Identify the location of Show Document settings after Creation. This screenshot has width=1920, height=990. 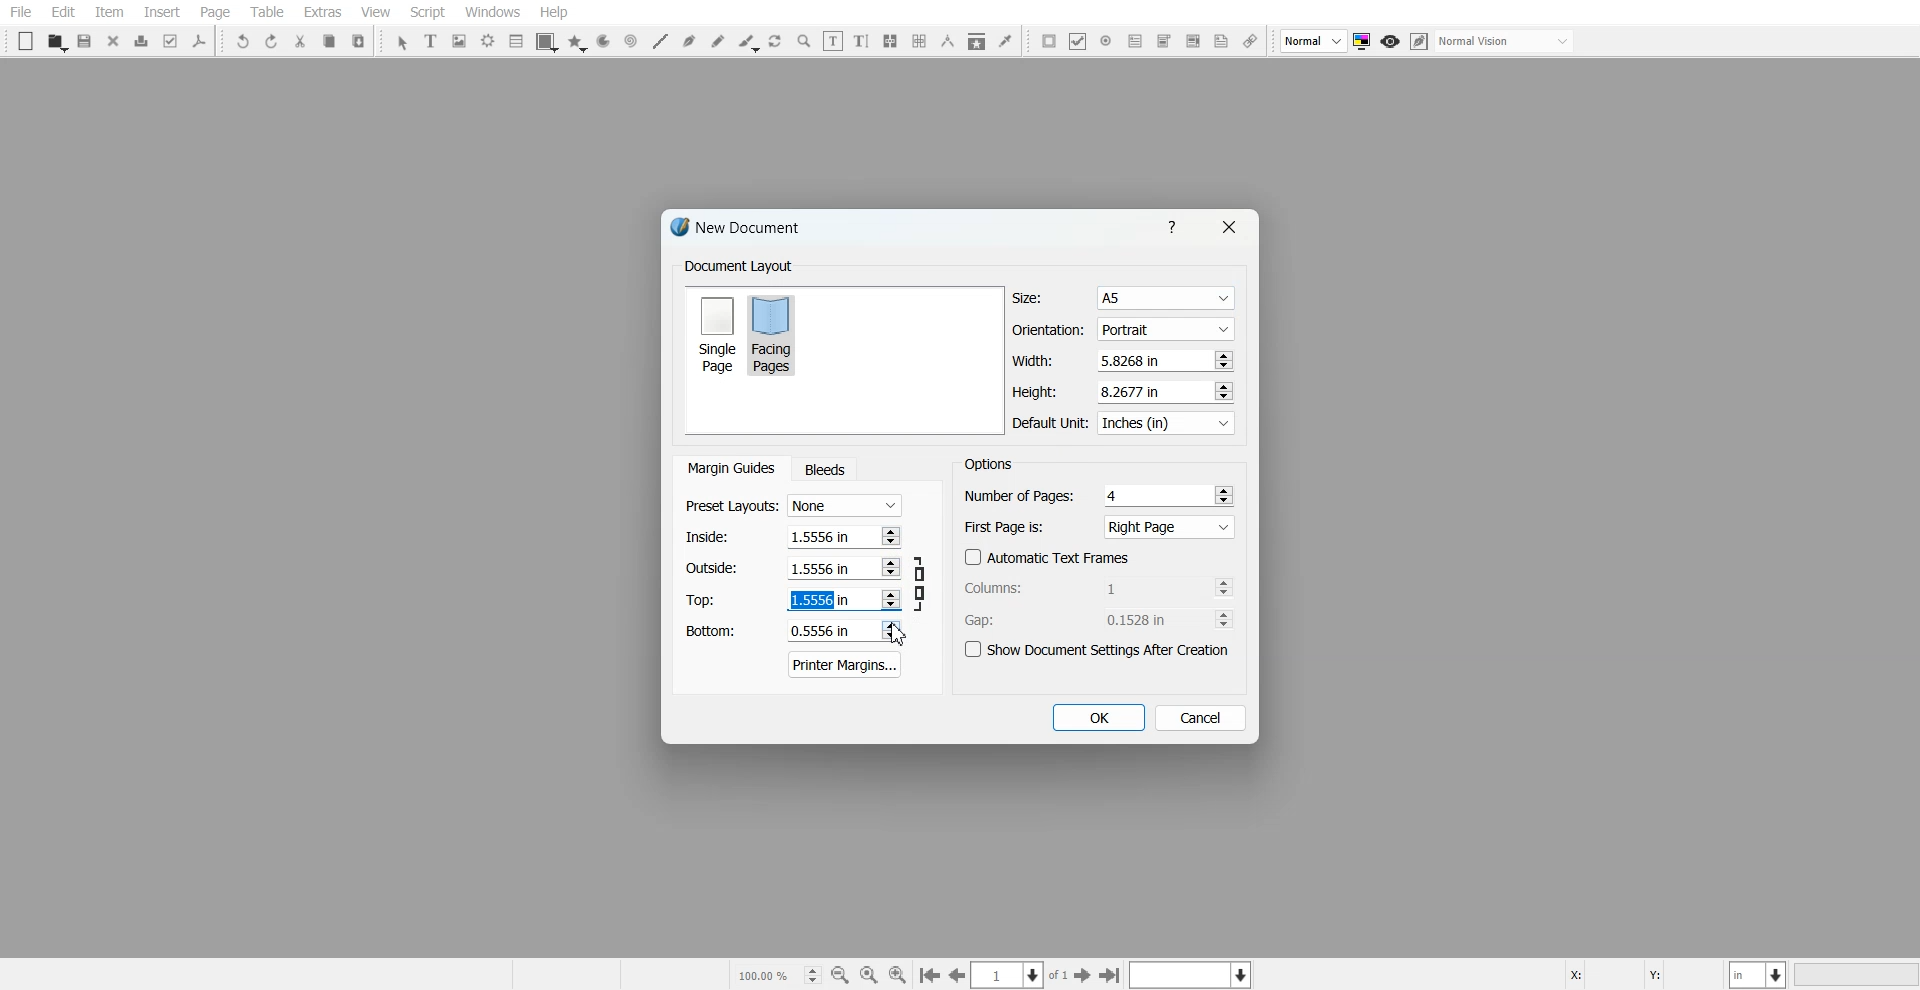
(1100, 650).